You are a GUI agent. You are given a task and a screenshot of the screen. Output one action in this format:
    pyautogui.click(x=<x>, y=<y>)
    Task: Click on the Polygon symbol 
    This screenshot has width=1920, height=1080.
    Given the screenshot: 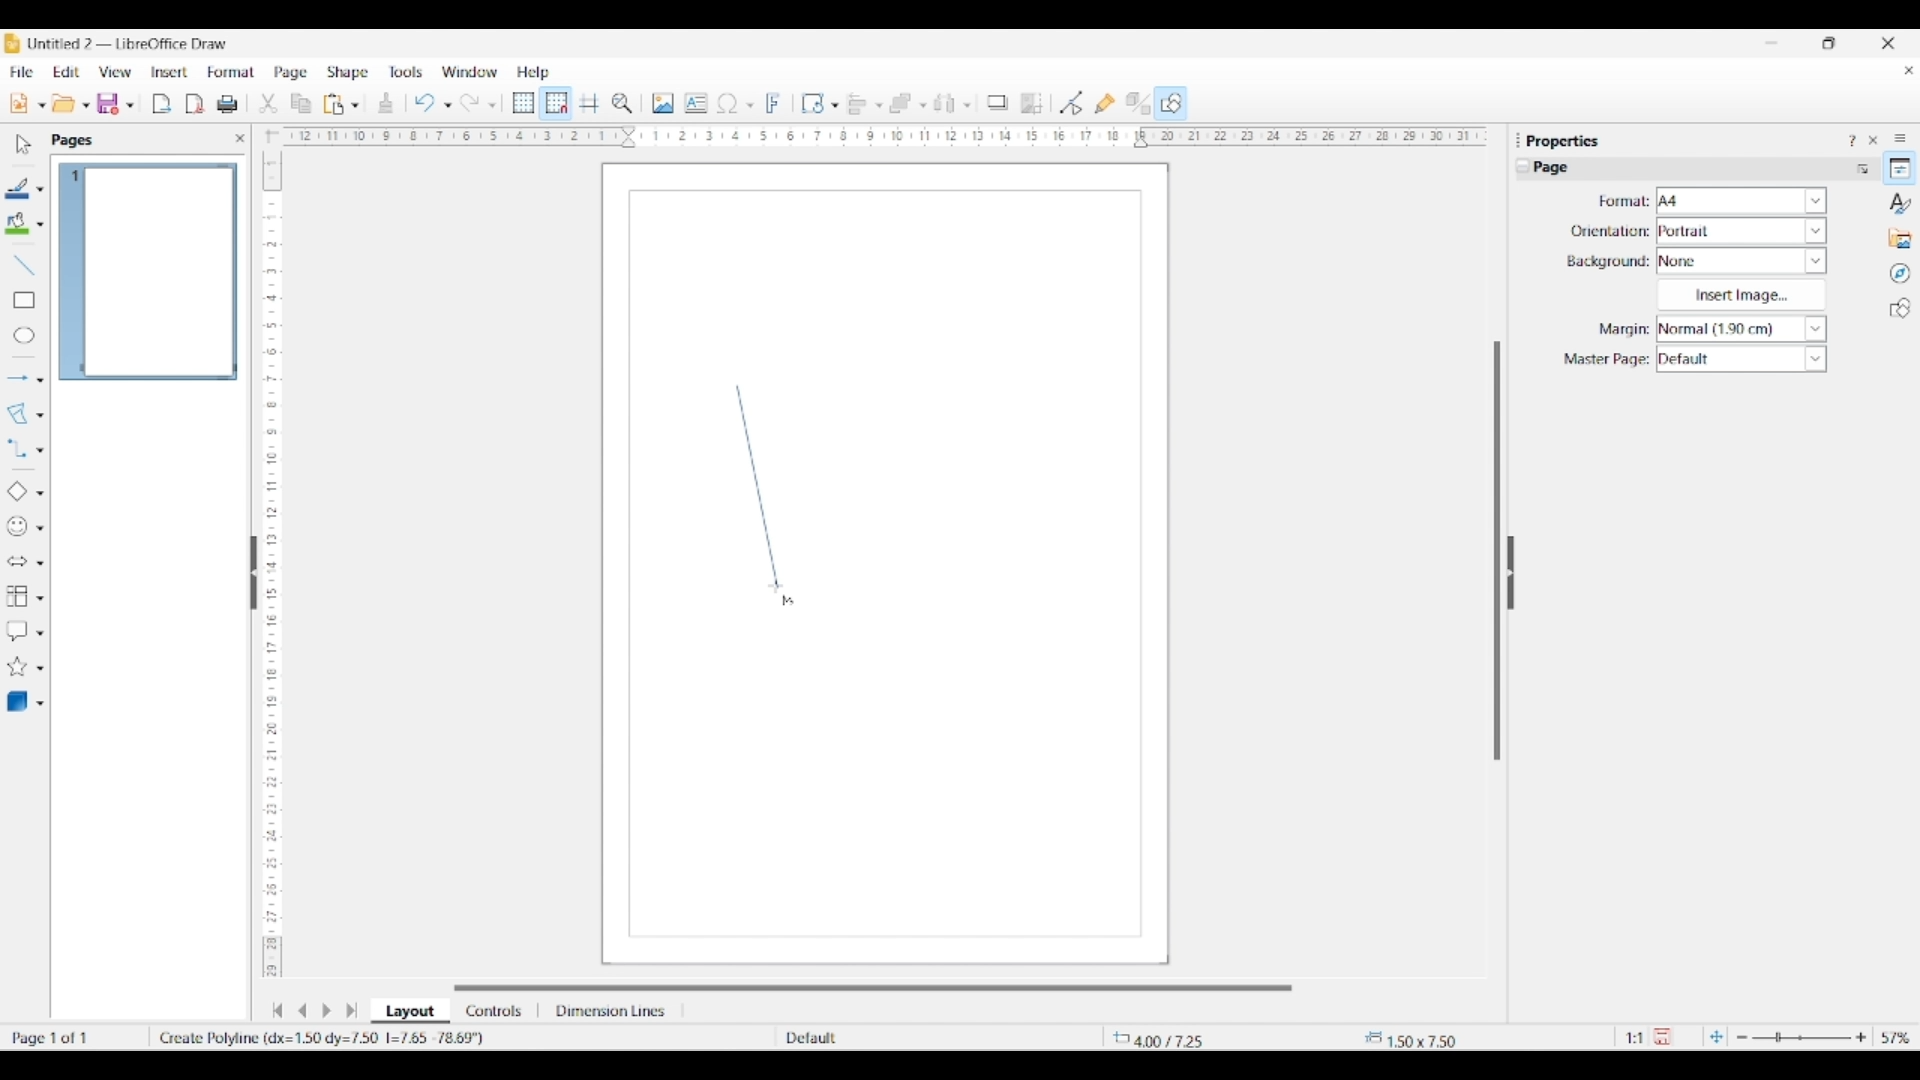 What is the action you would take?
    pyautogui.click(x=788, y=602)
    